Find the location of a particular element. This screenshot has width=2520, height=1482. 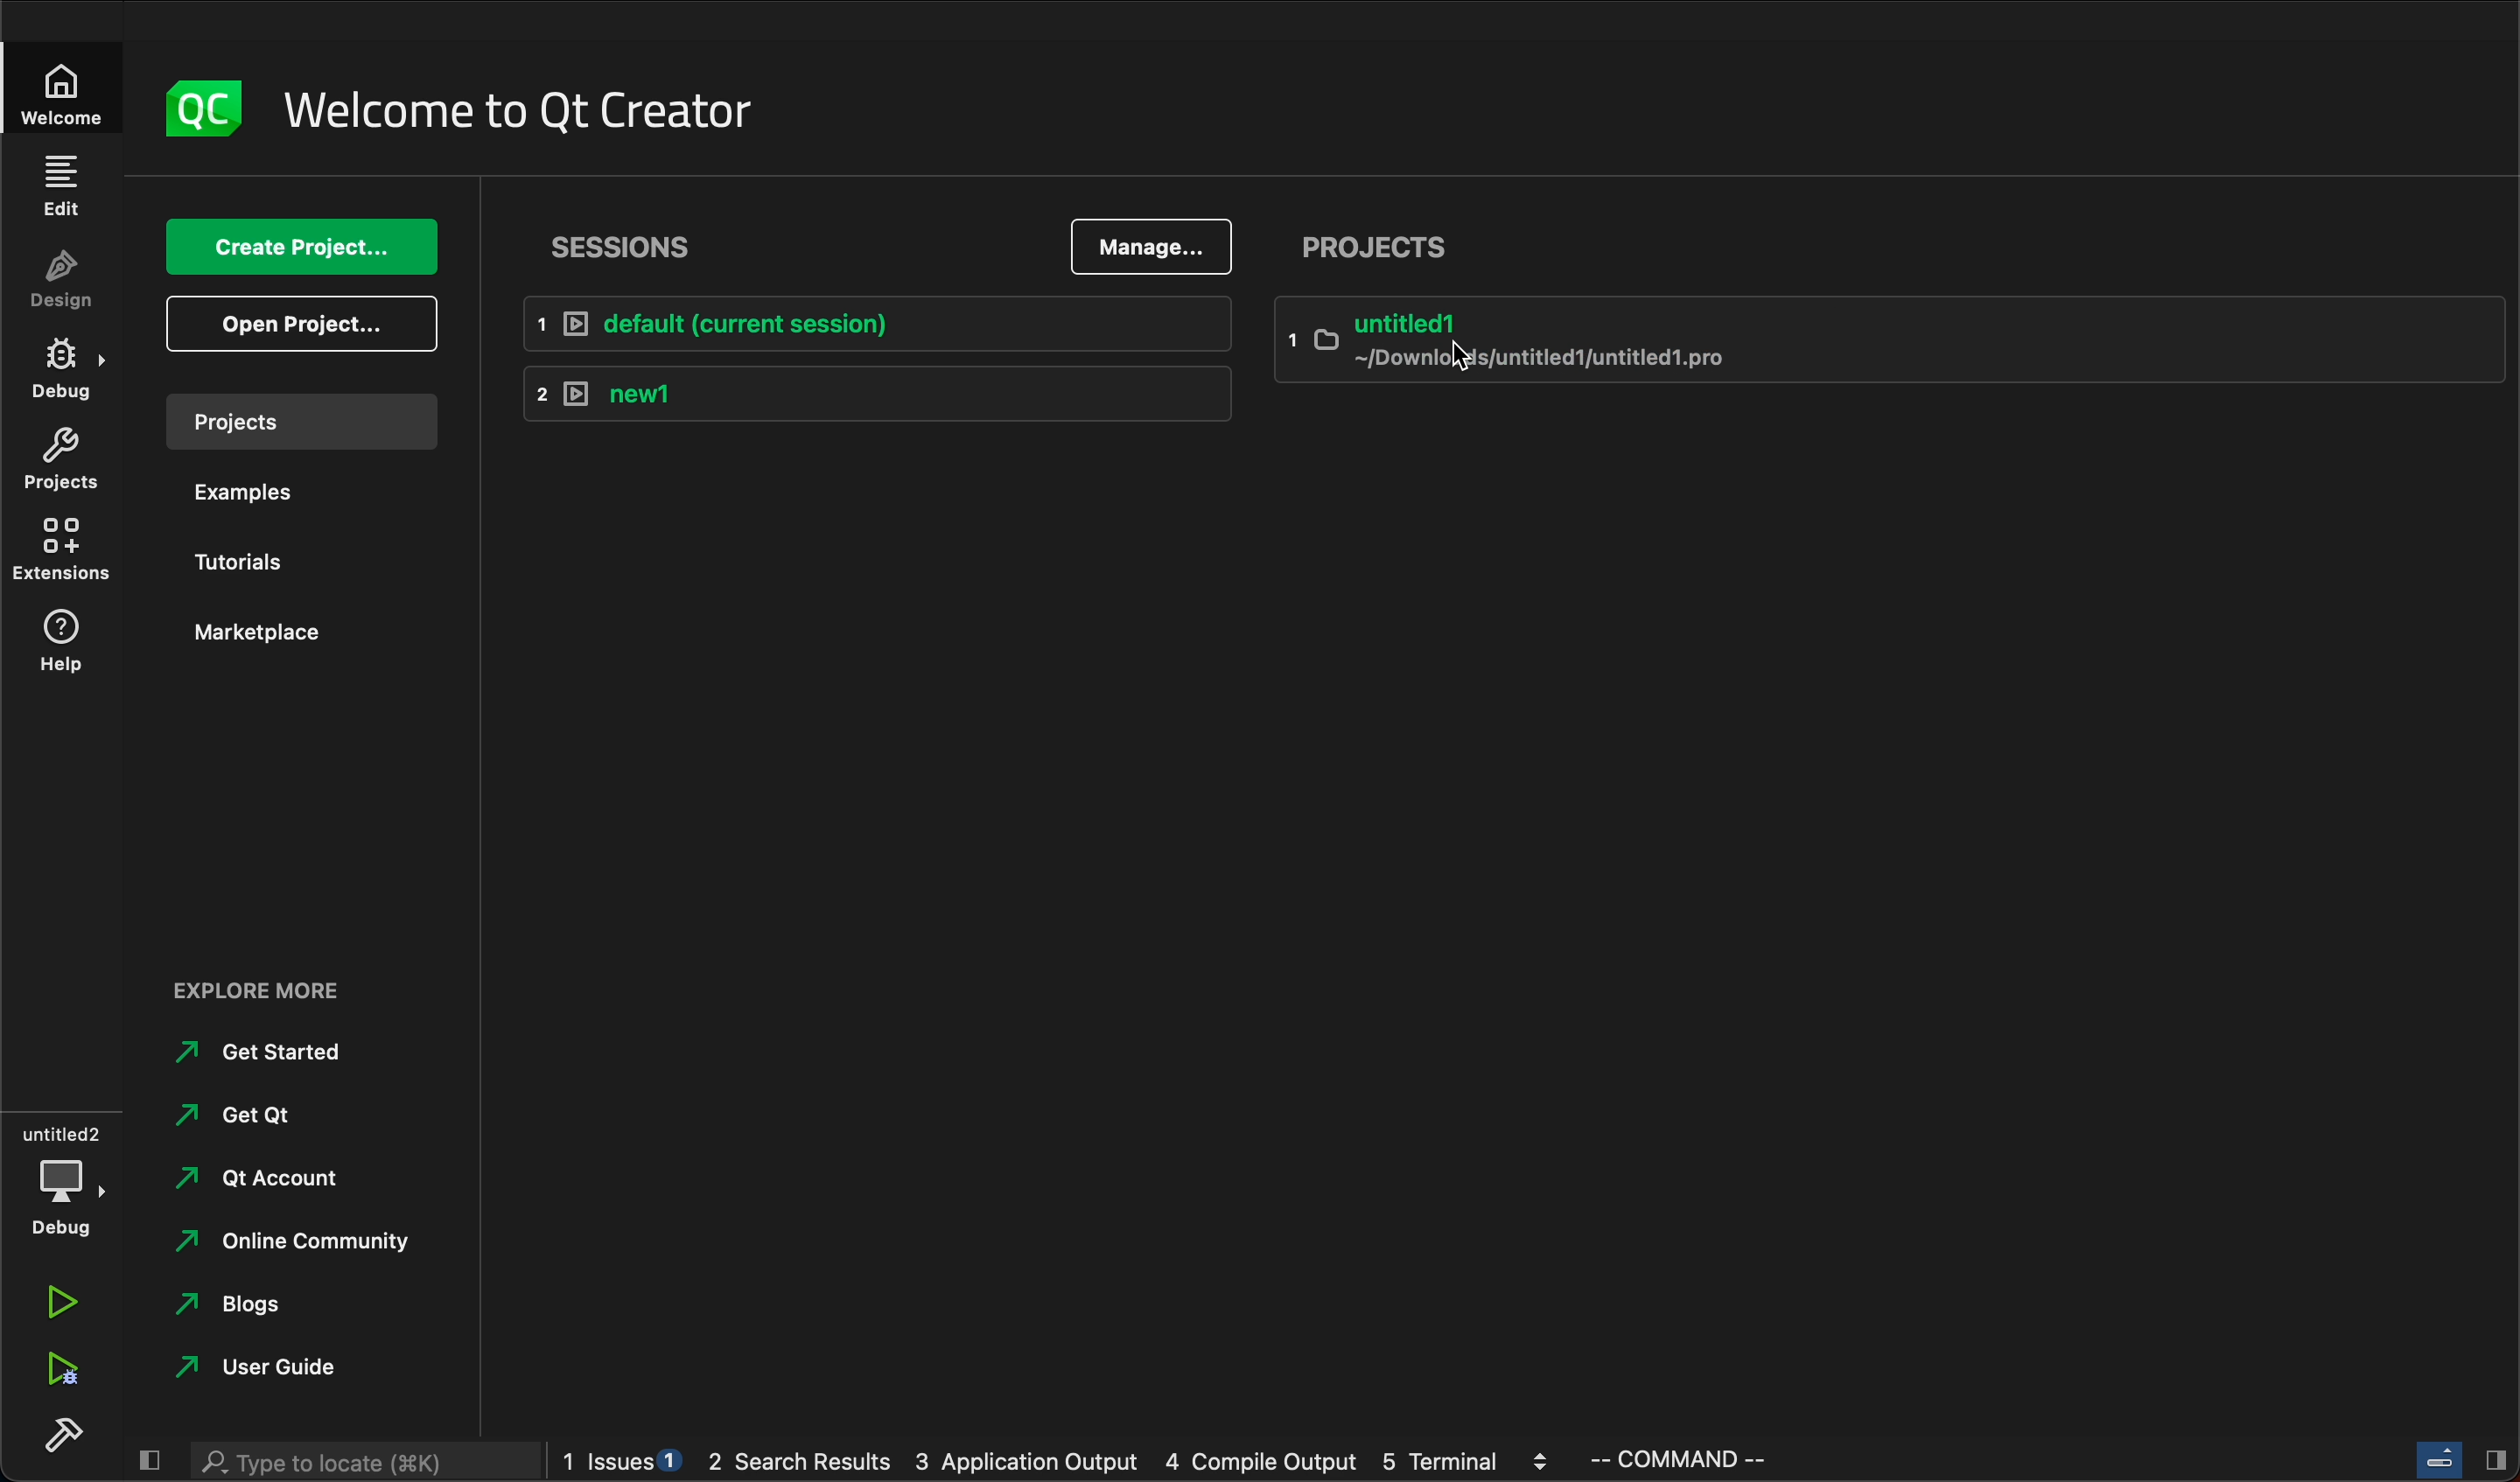

welcome is located at coordinates (60, 86).